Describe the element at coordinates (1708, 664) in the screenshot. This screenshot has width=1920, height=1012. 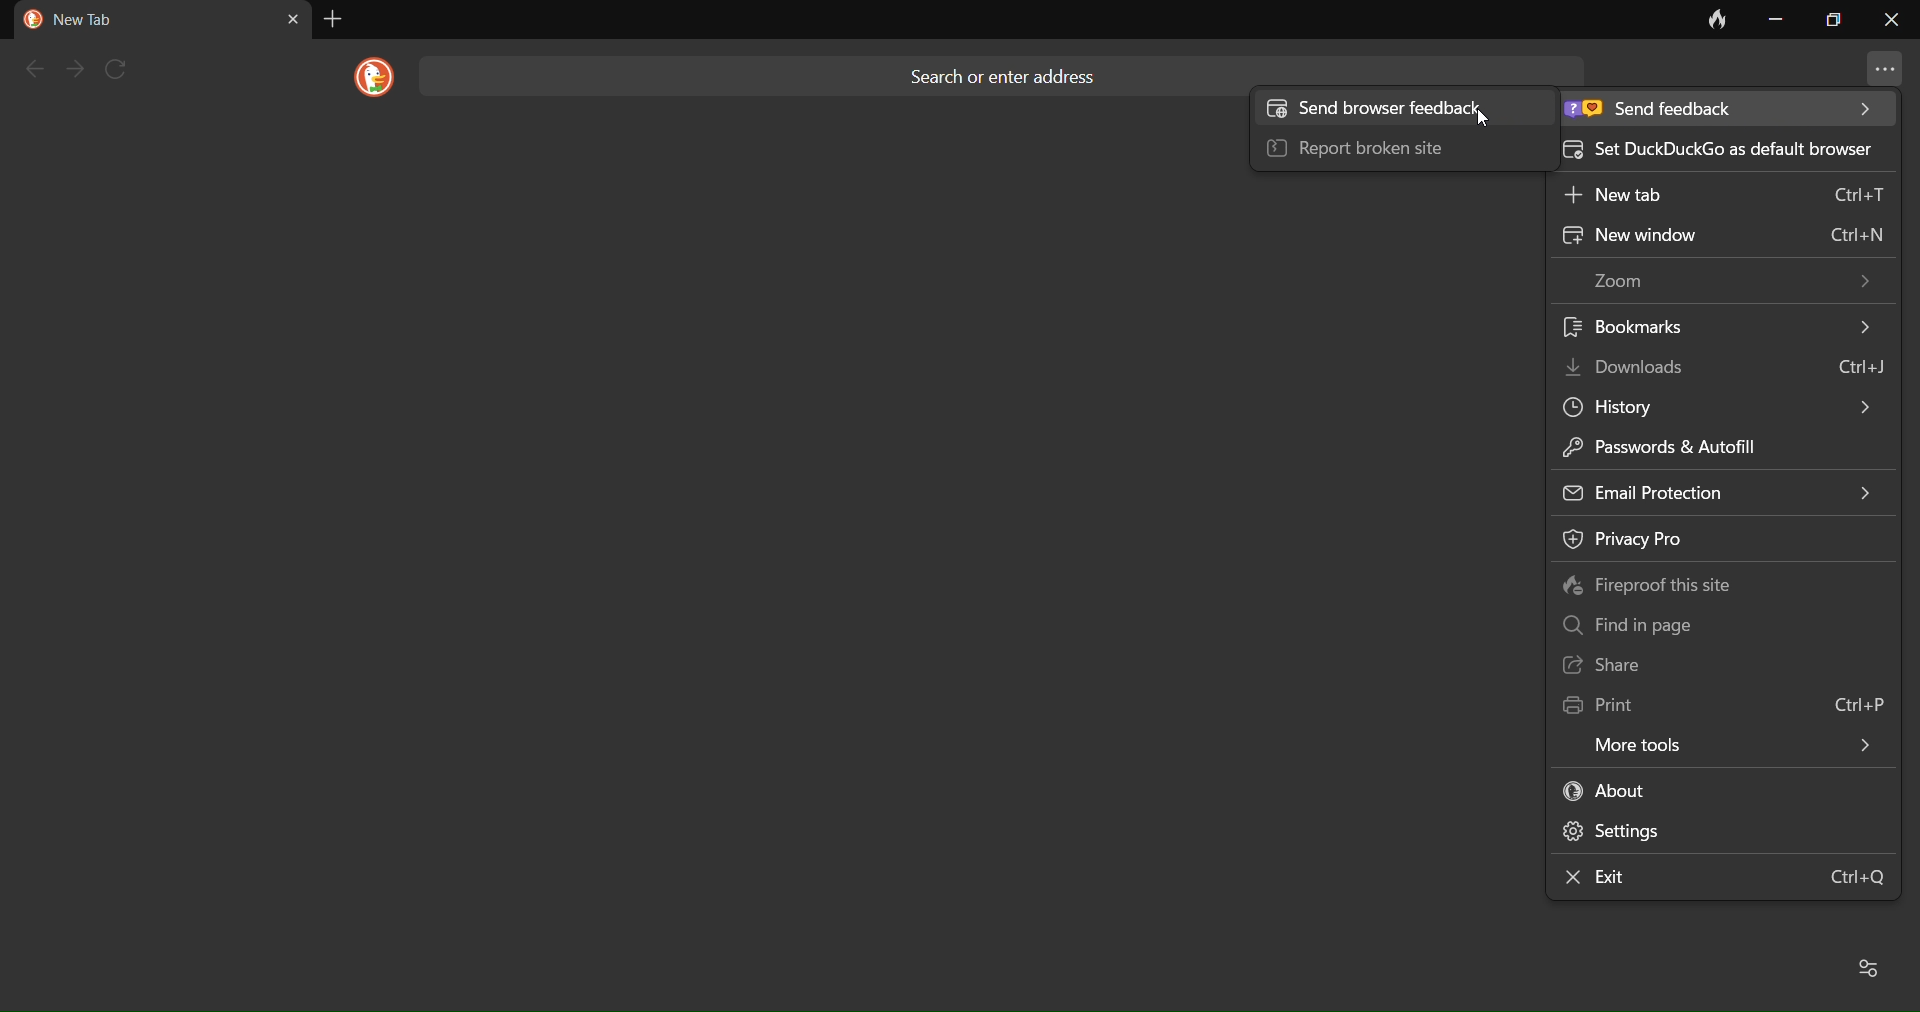
I see `share` at that location.